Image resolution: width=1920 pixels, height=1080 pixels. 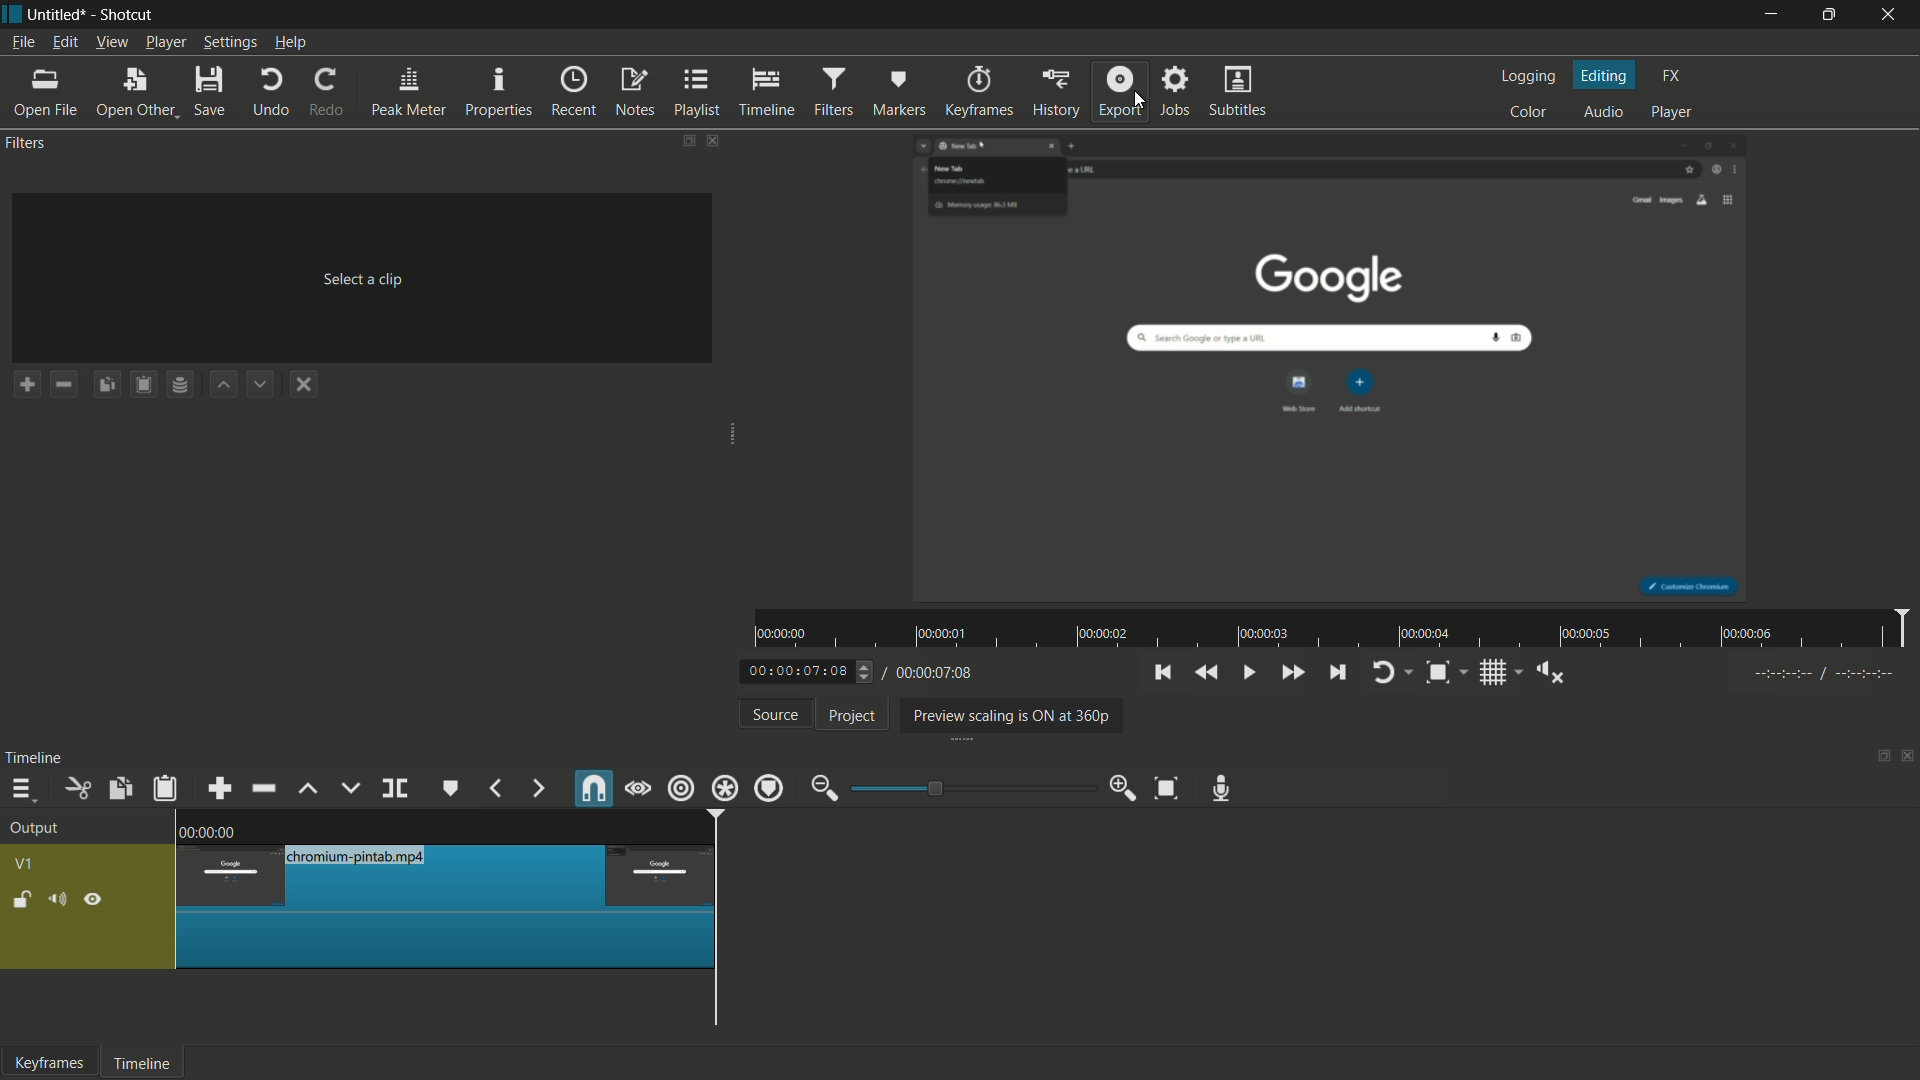 I want to click on time, so click(x=1336, y=629).